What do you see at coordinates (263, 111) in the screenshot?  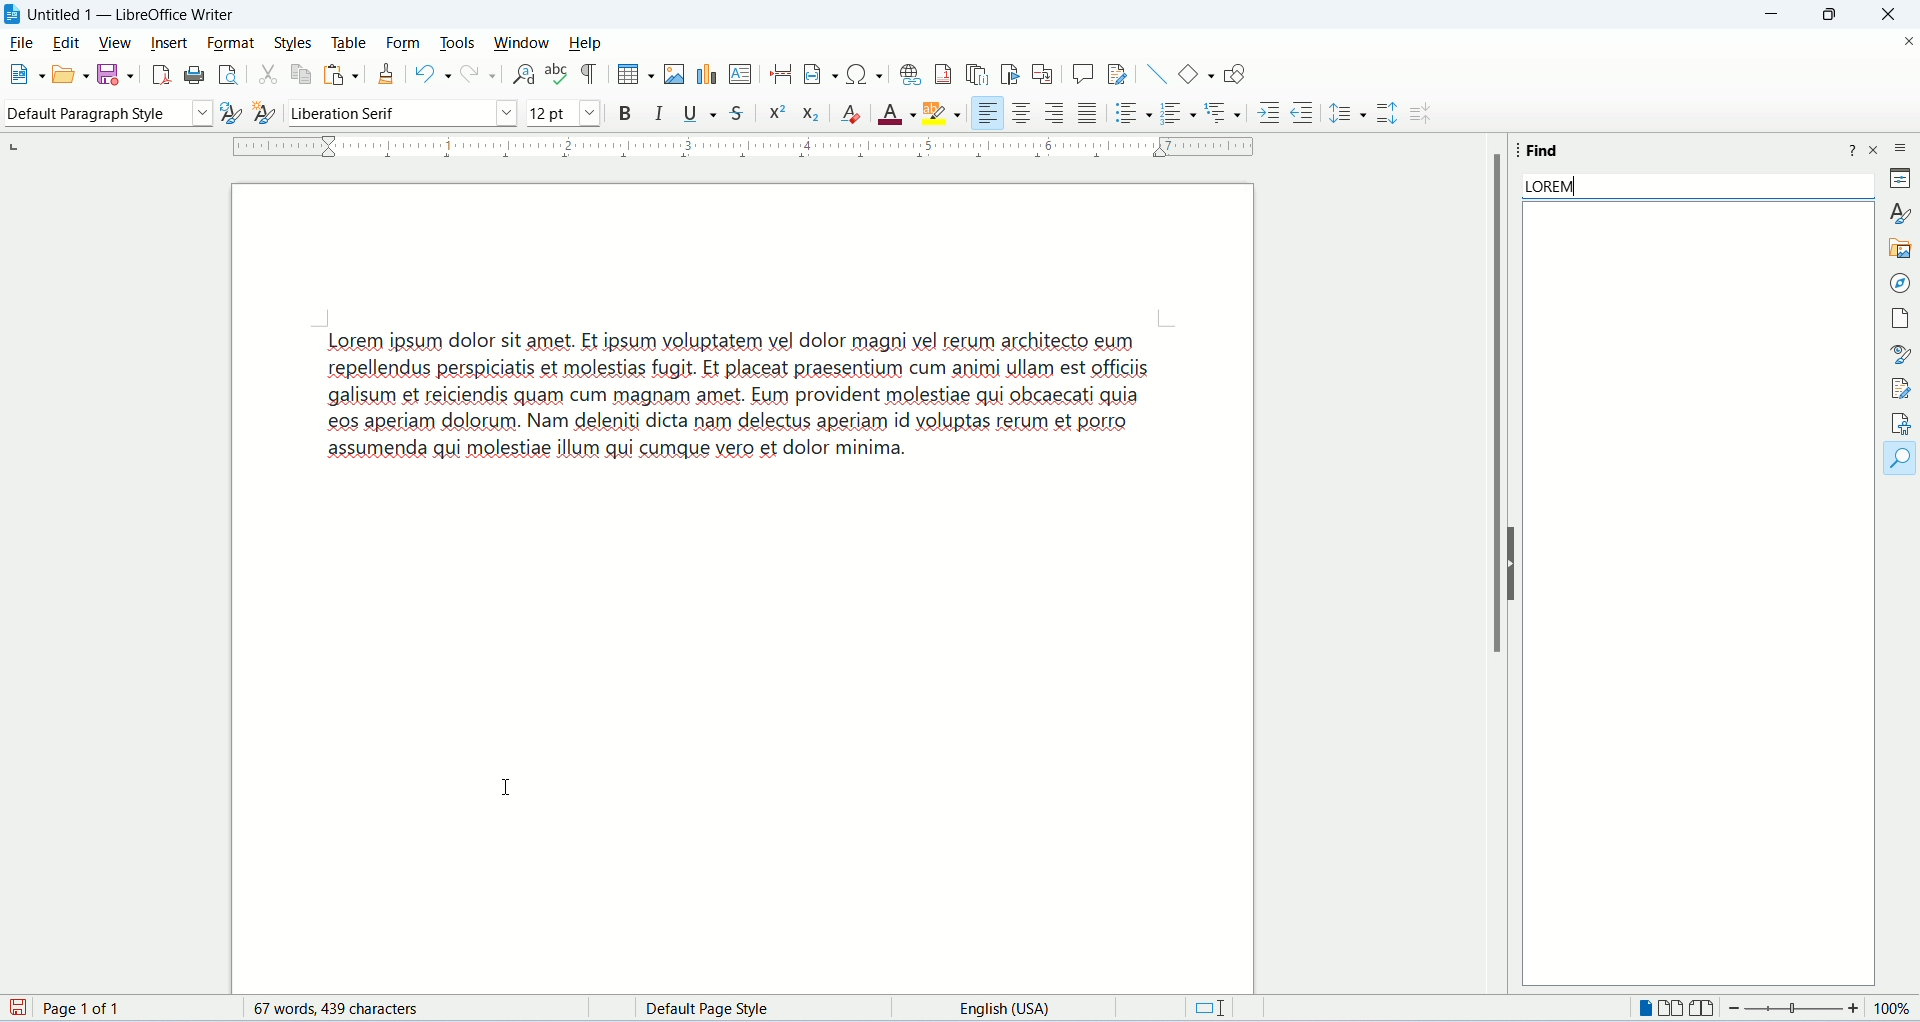 I see `select new style` at bounding box center [263, 111].